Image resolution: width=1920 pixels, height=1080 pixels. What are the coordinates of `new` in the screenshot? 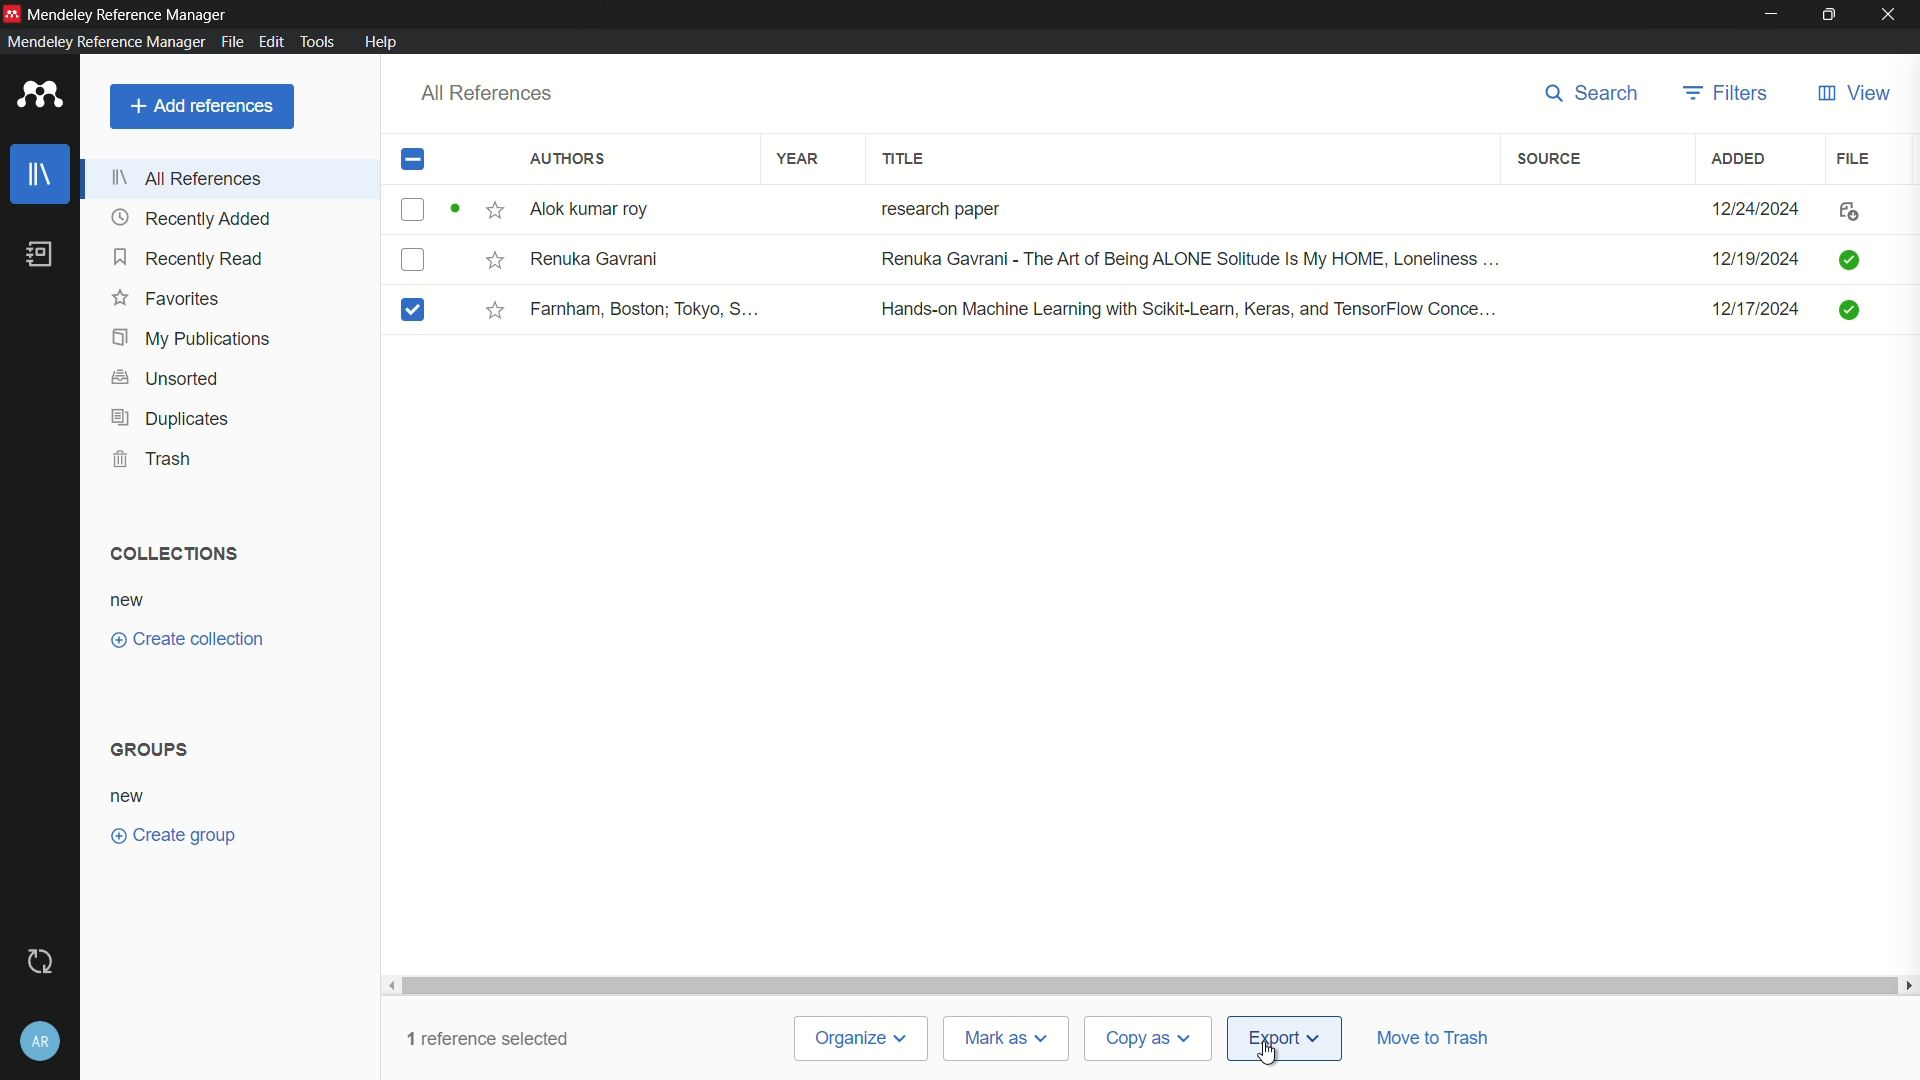 It's located at (131, 602).